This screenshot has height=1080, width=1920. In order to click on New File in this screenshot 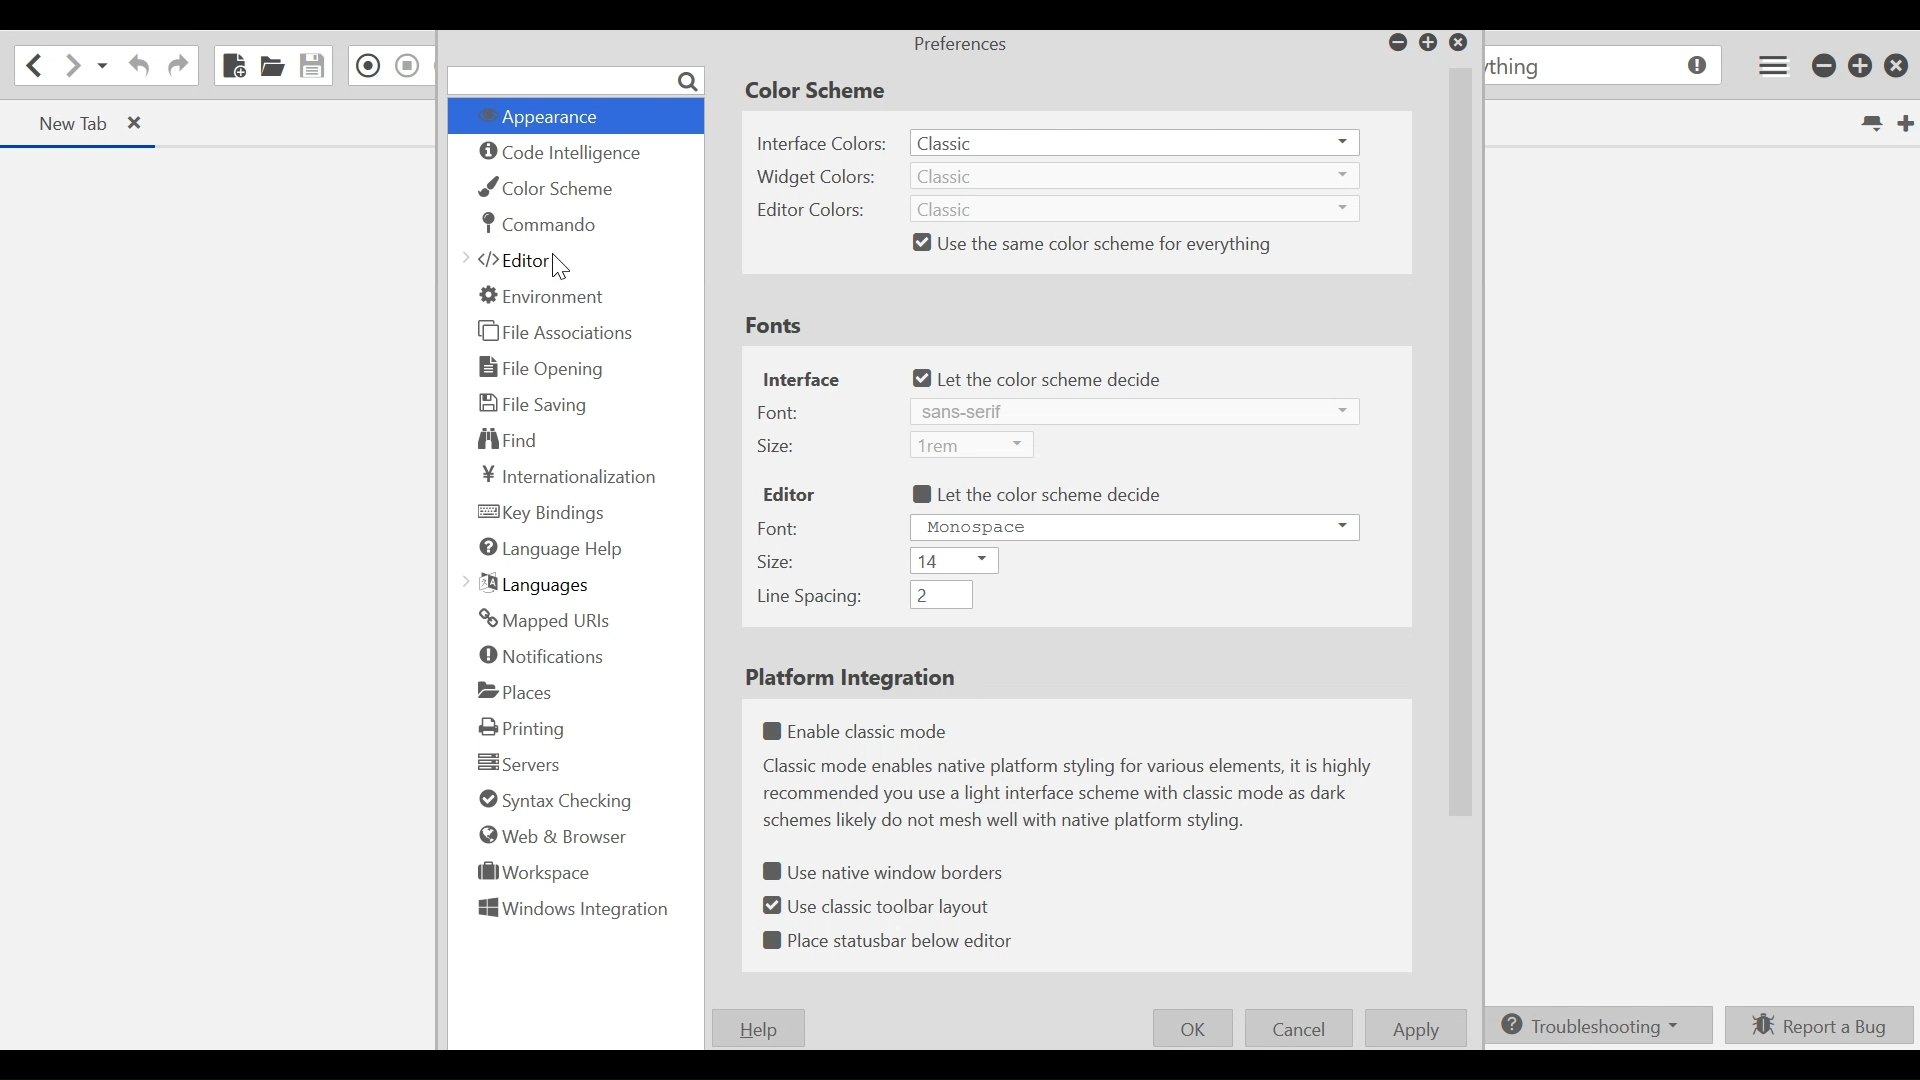, I will do `click(233, 64)`.